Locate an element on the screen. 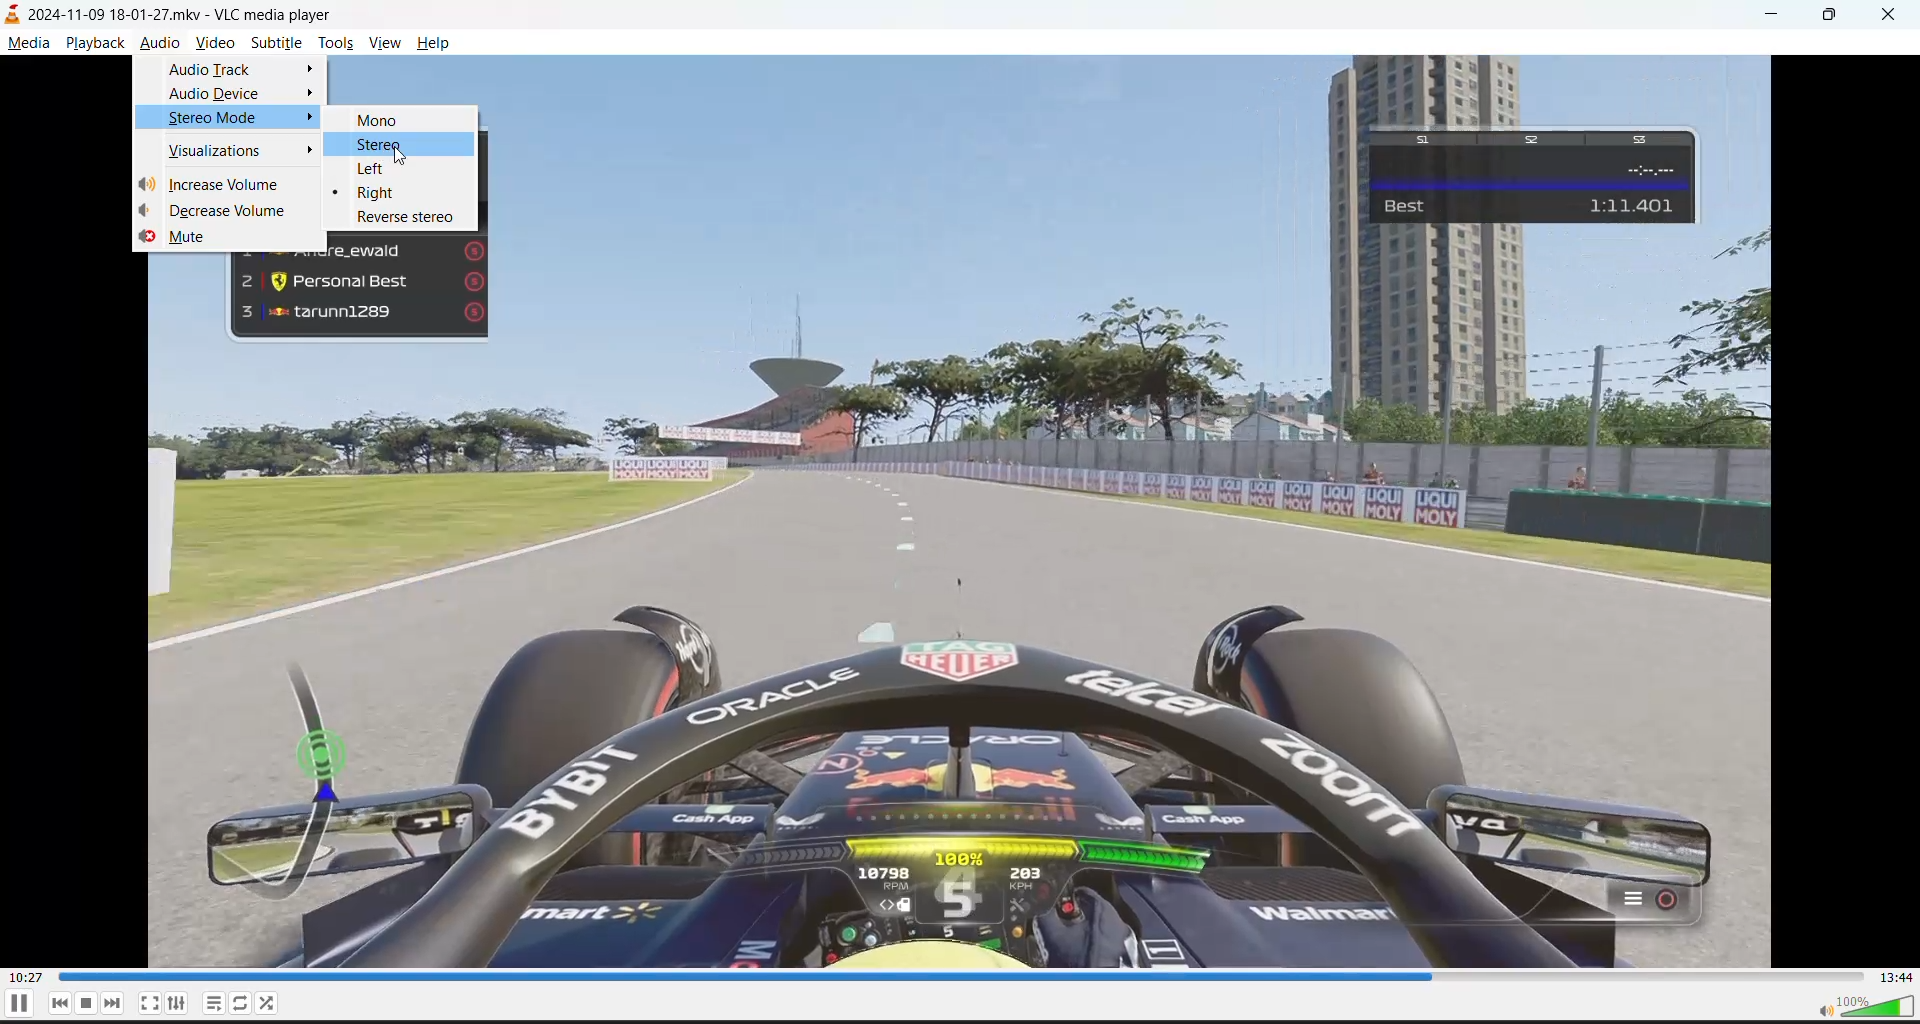  settings is located at coordinates (178, 1004).